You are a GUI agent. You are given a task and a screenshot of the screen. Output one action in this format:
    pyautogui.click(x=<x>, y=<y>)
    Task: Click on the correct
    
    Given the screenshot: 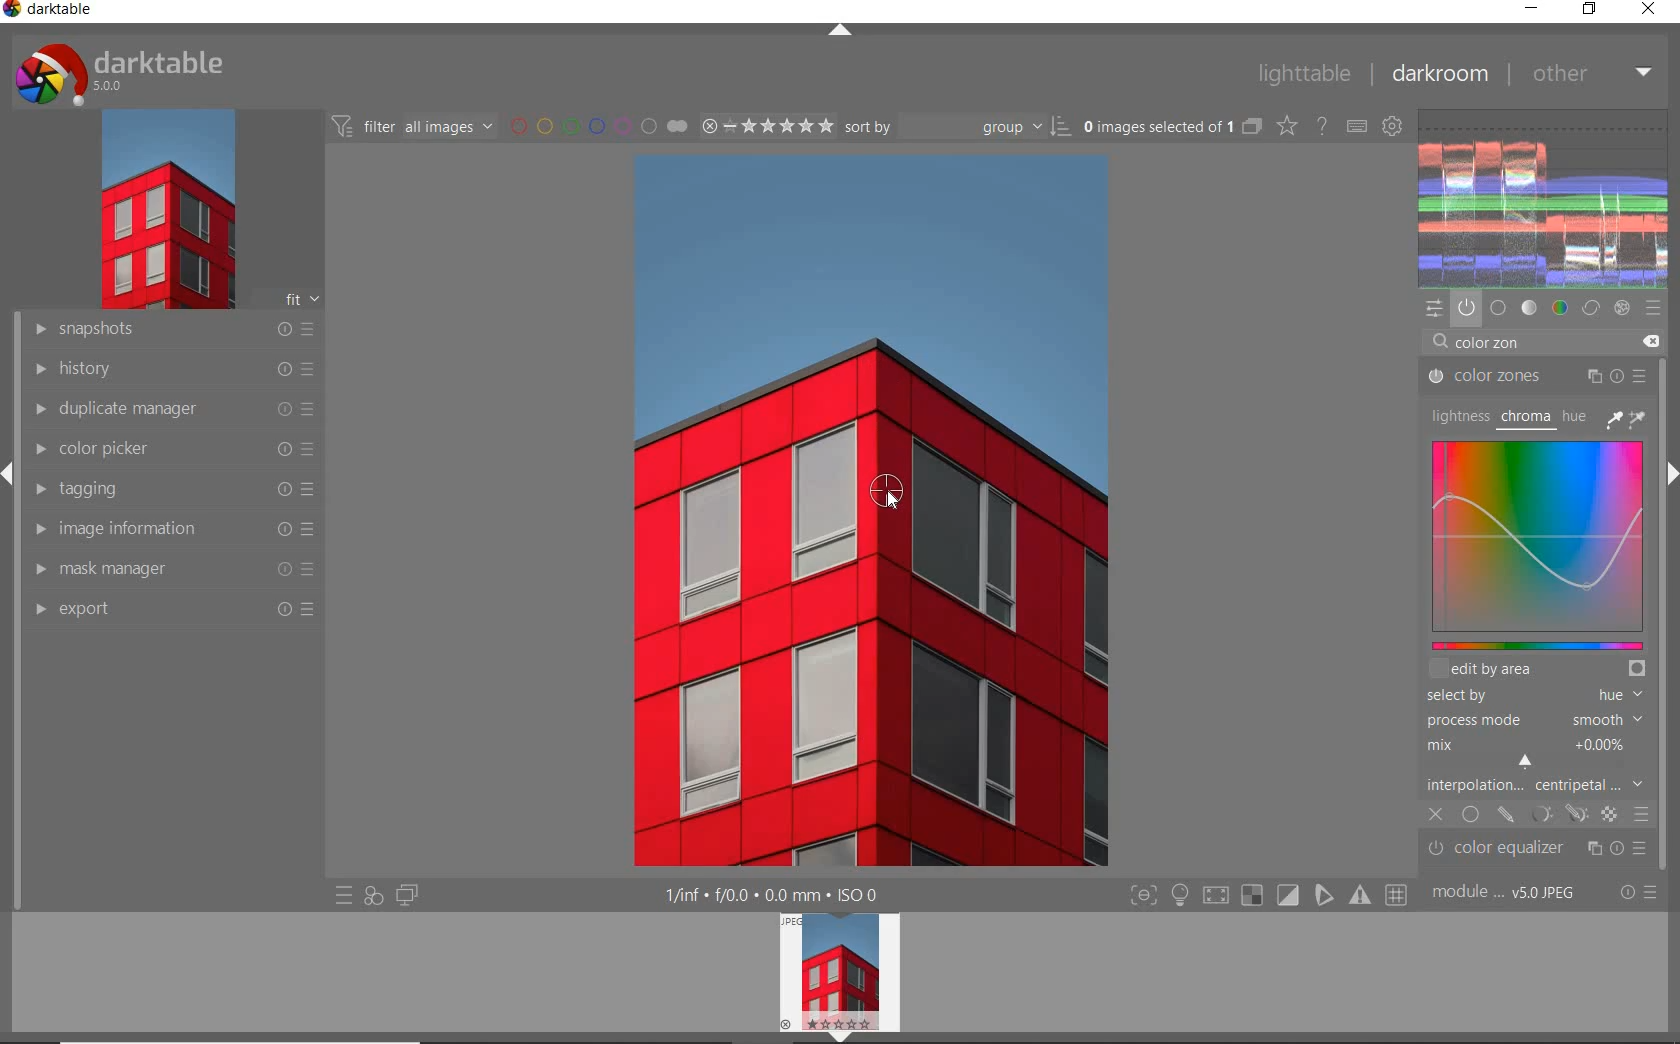 What is the action you would take?
    pyautogui.click(x=1591, y=309)
    